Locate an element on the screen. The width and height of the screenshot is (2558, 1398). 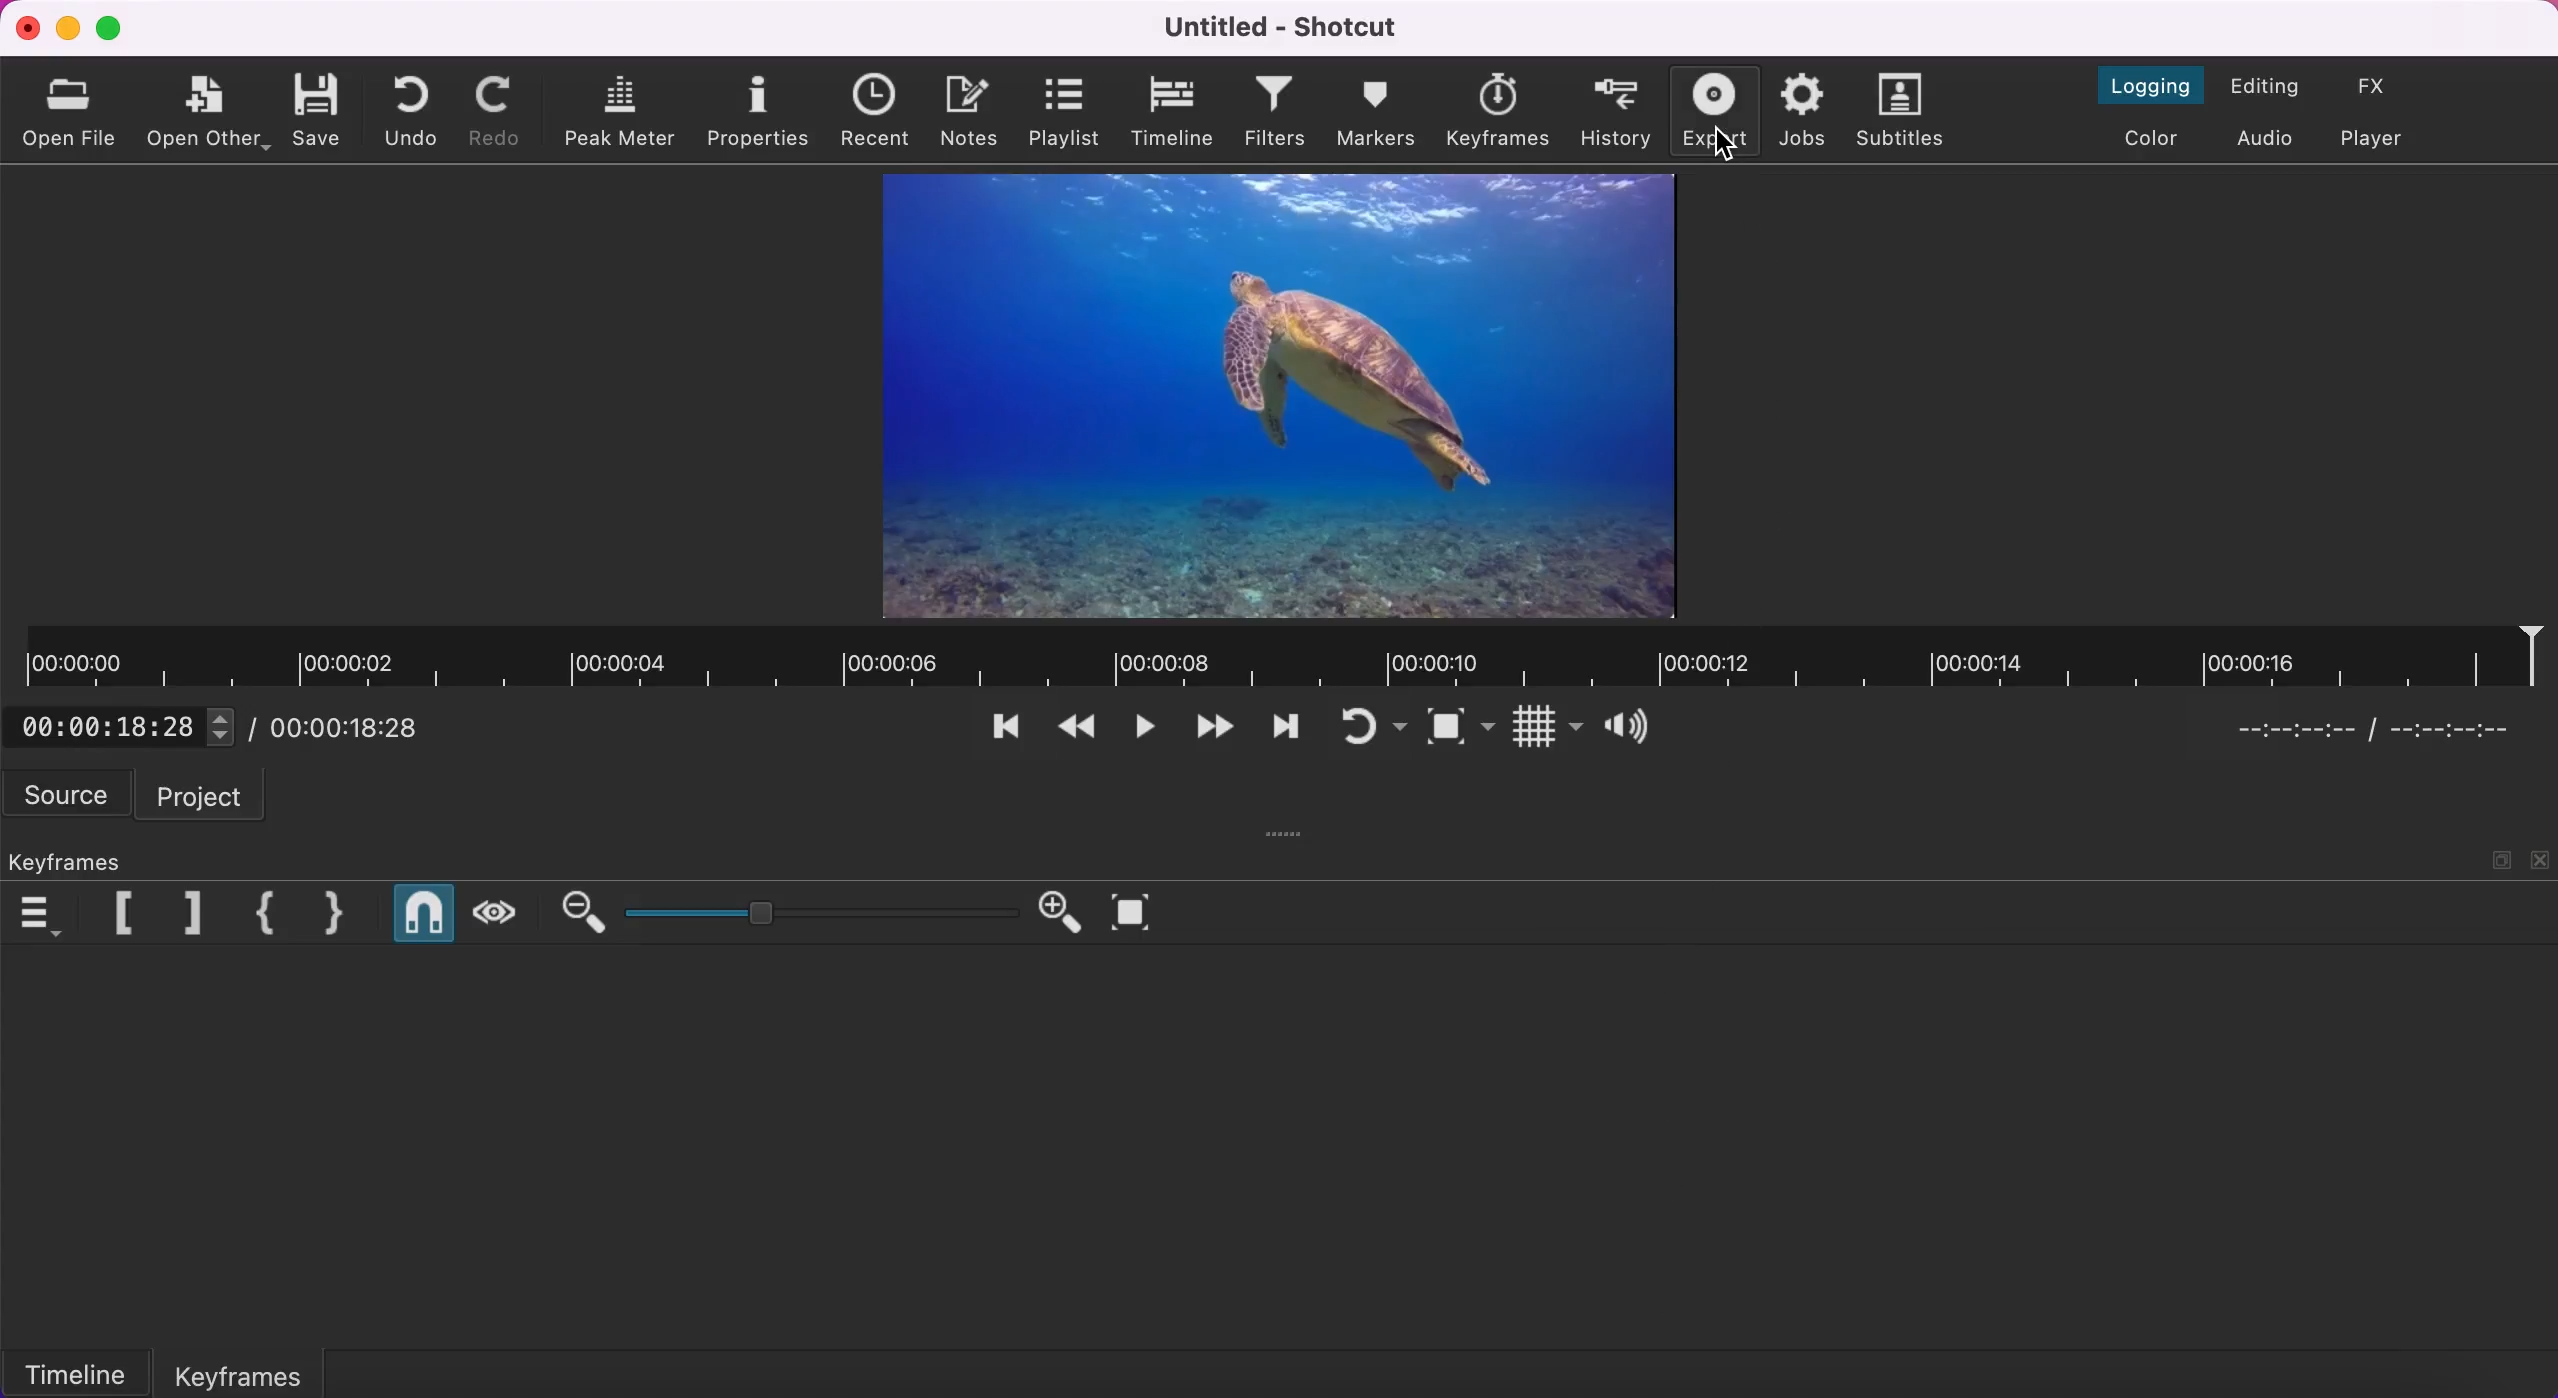
peak meter is located at coordinates (622, 109).